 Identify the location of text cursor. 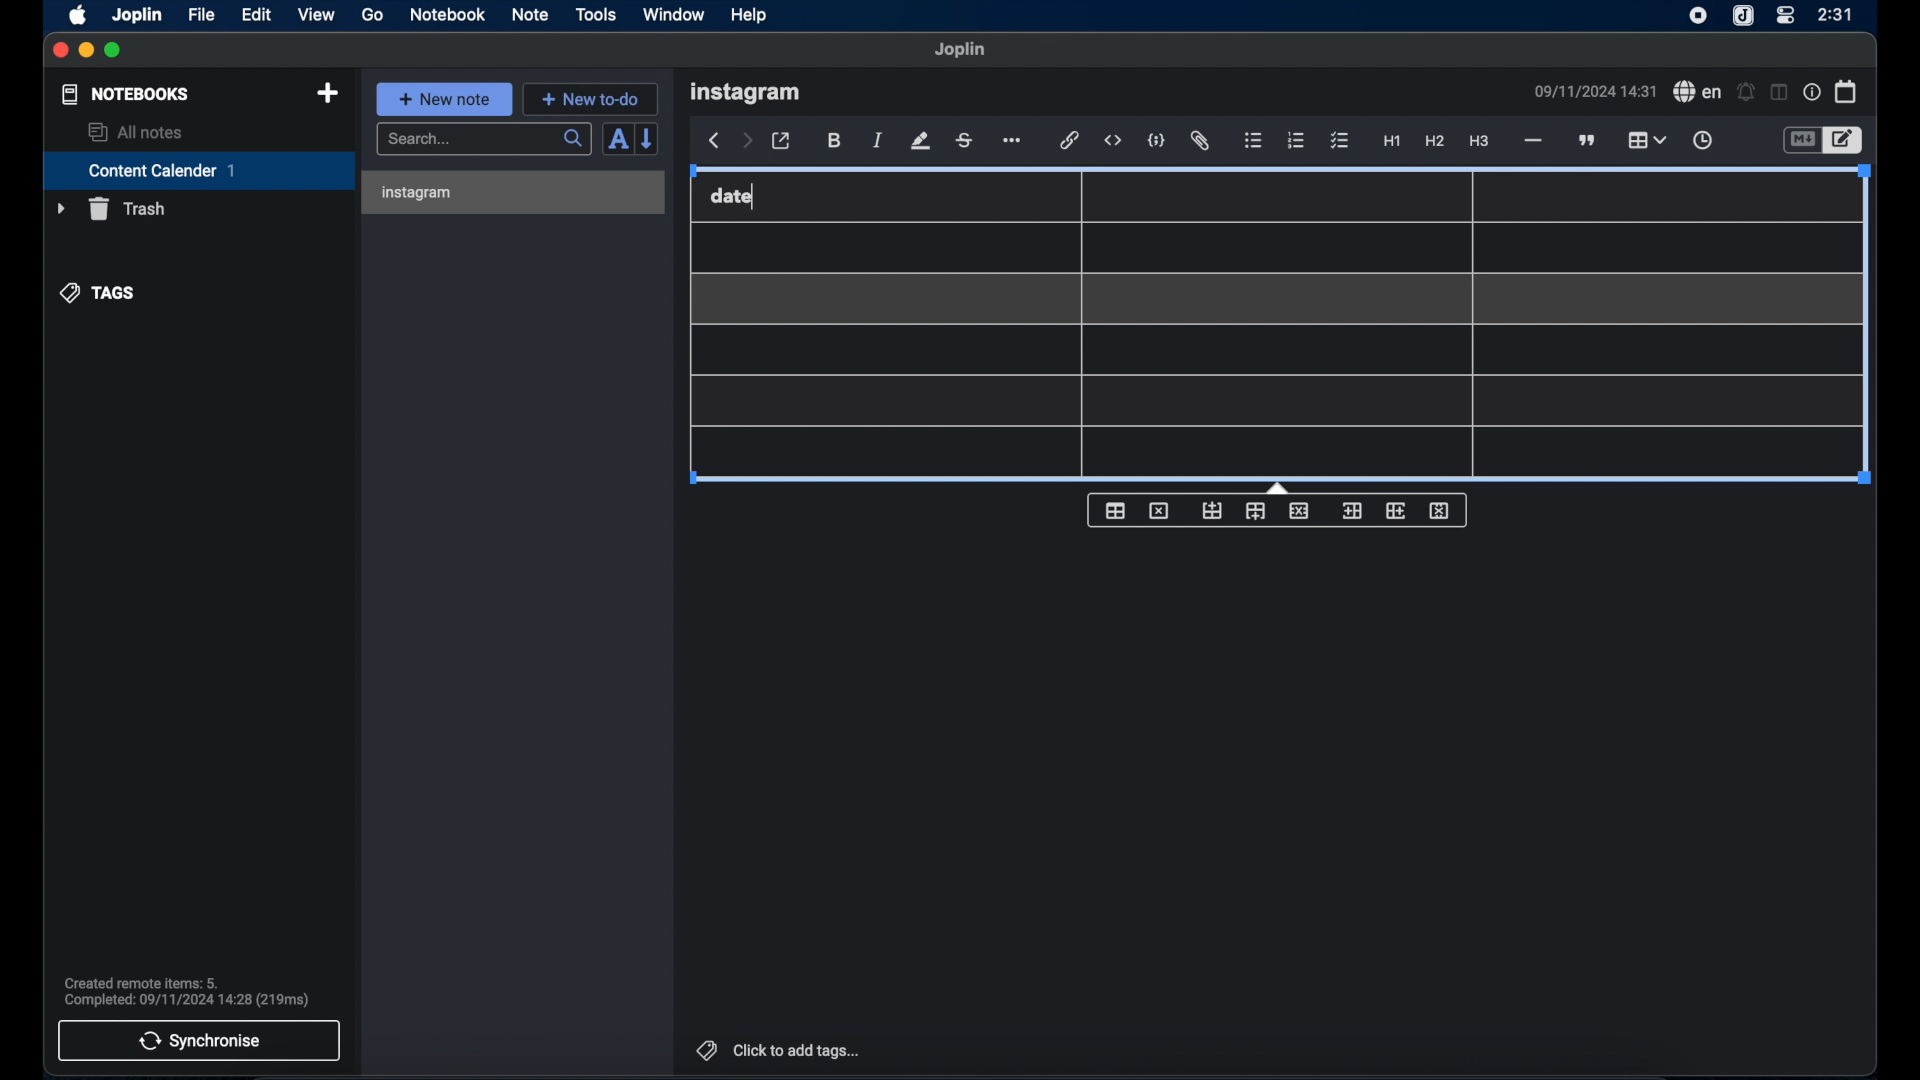
(767, 200).